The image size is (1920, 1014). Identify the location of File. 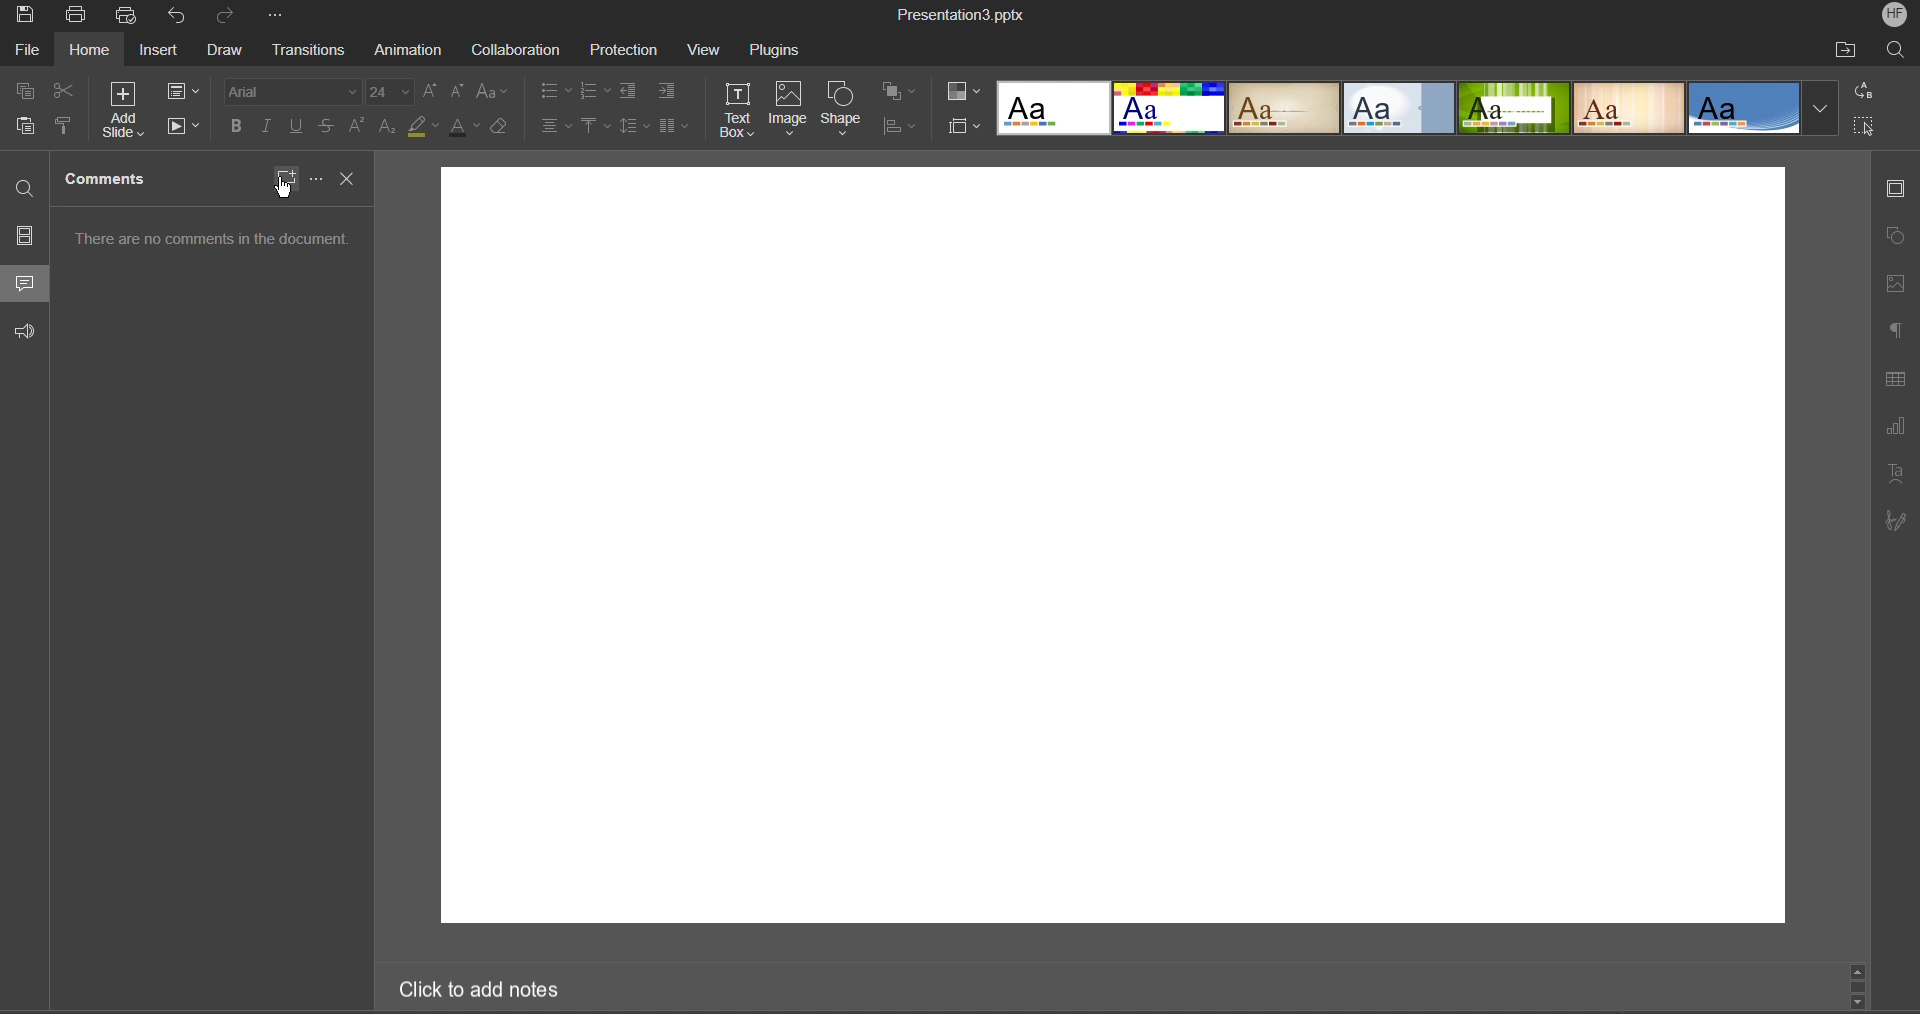
(25, 51).